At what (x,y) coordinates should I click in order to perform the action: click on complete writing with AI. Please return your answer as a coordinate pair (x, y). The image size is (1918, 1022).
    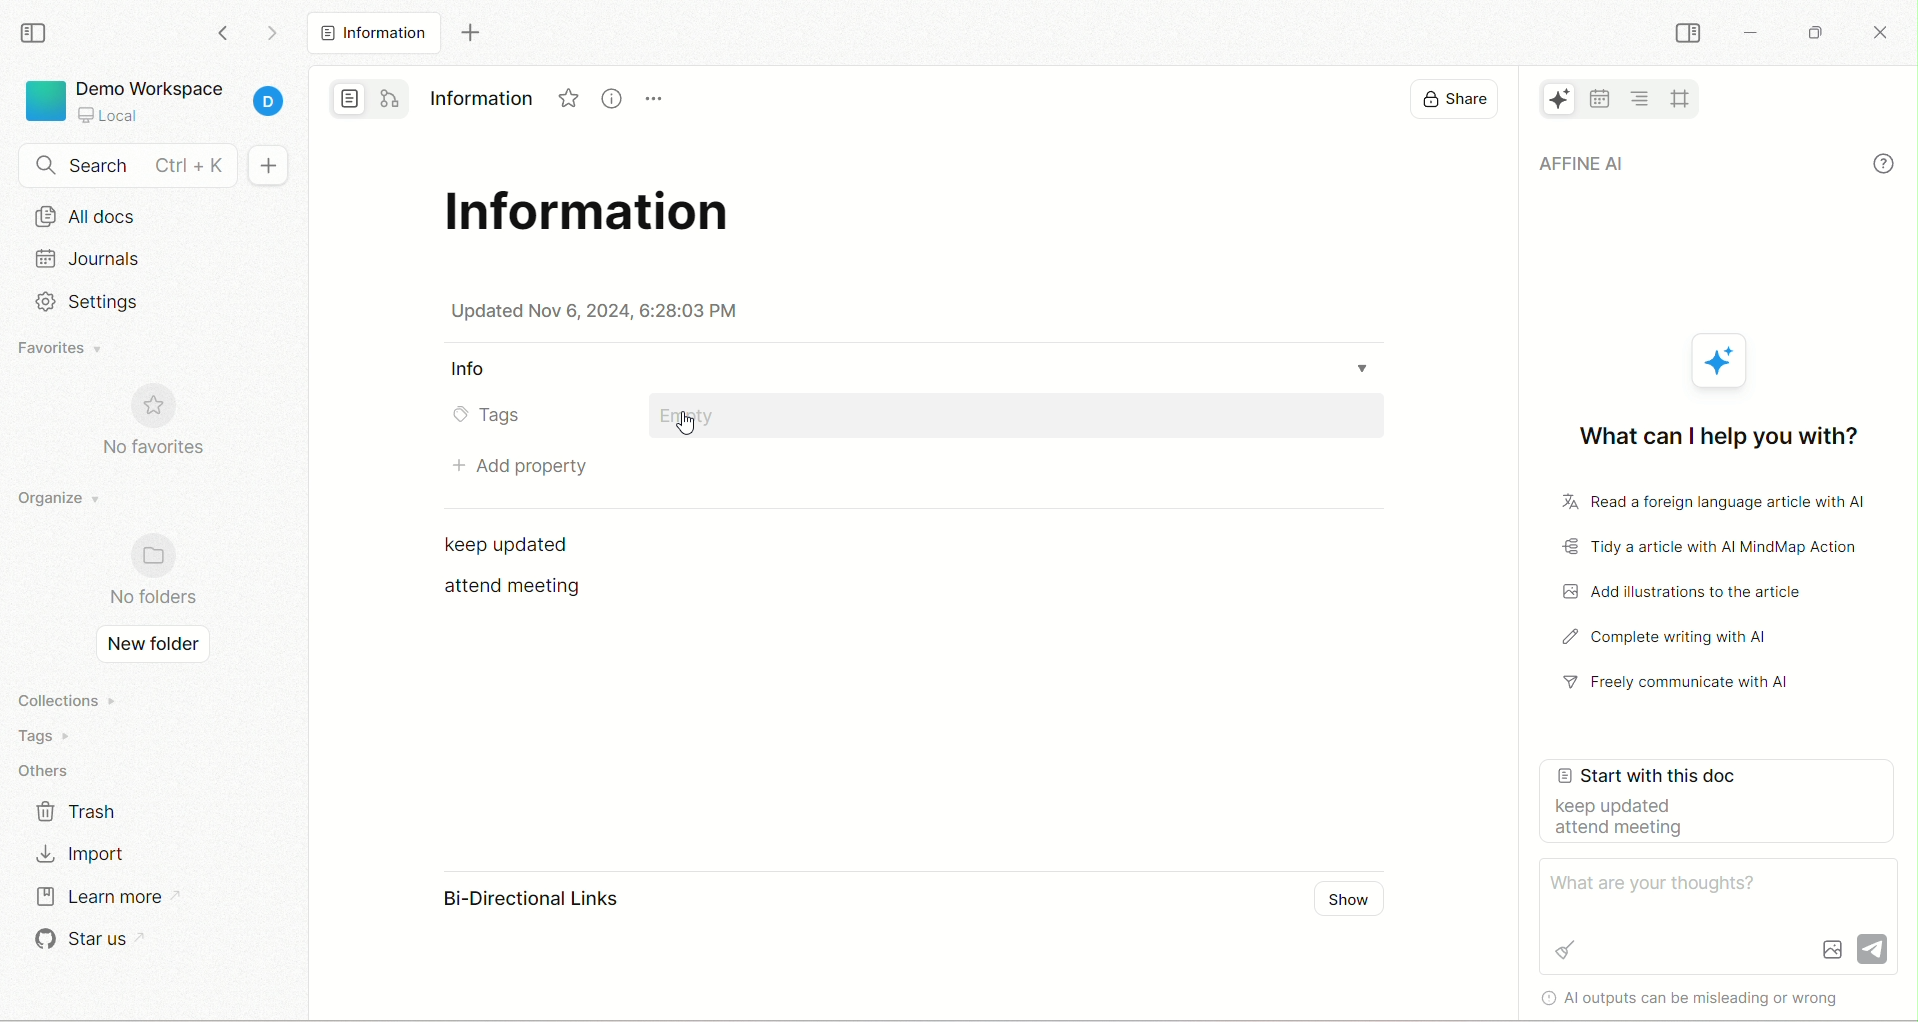
    Looking at the image, I should click on (1688, 636).